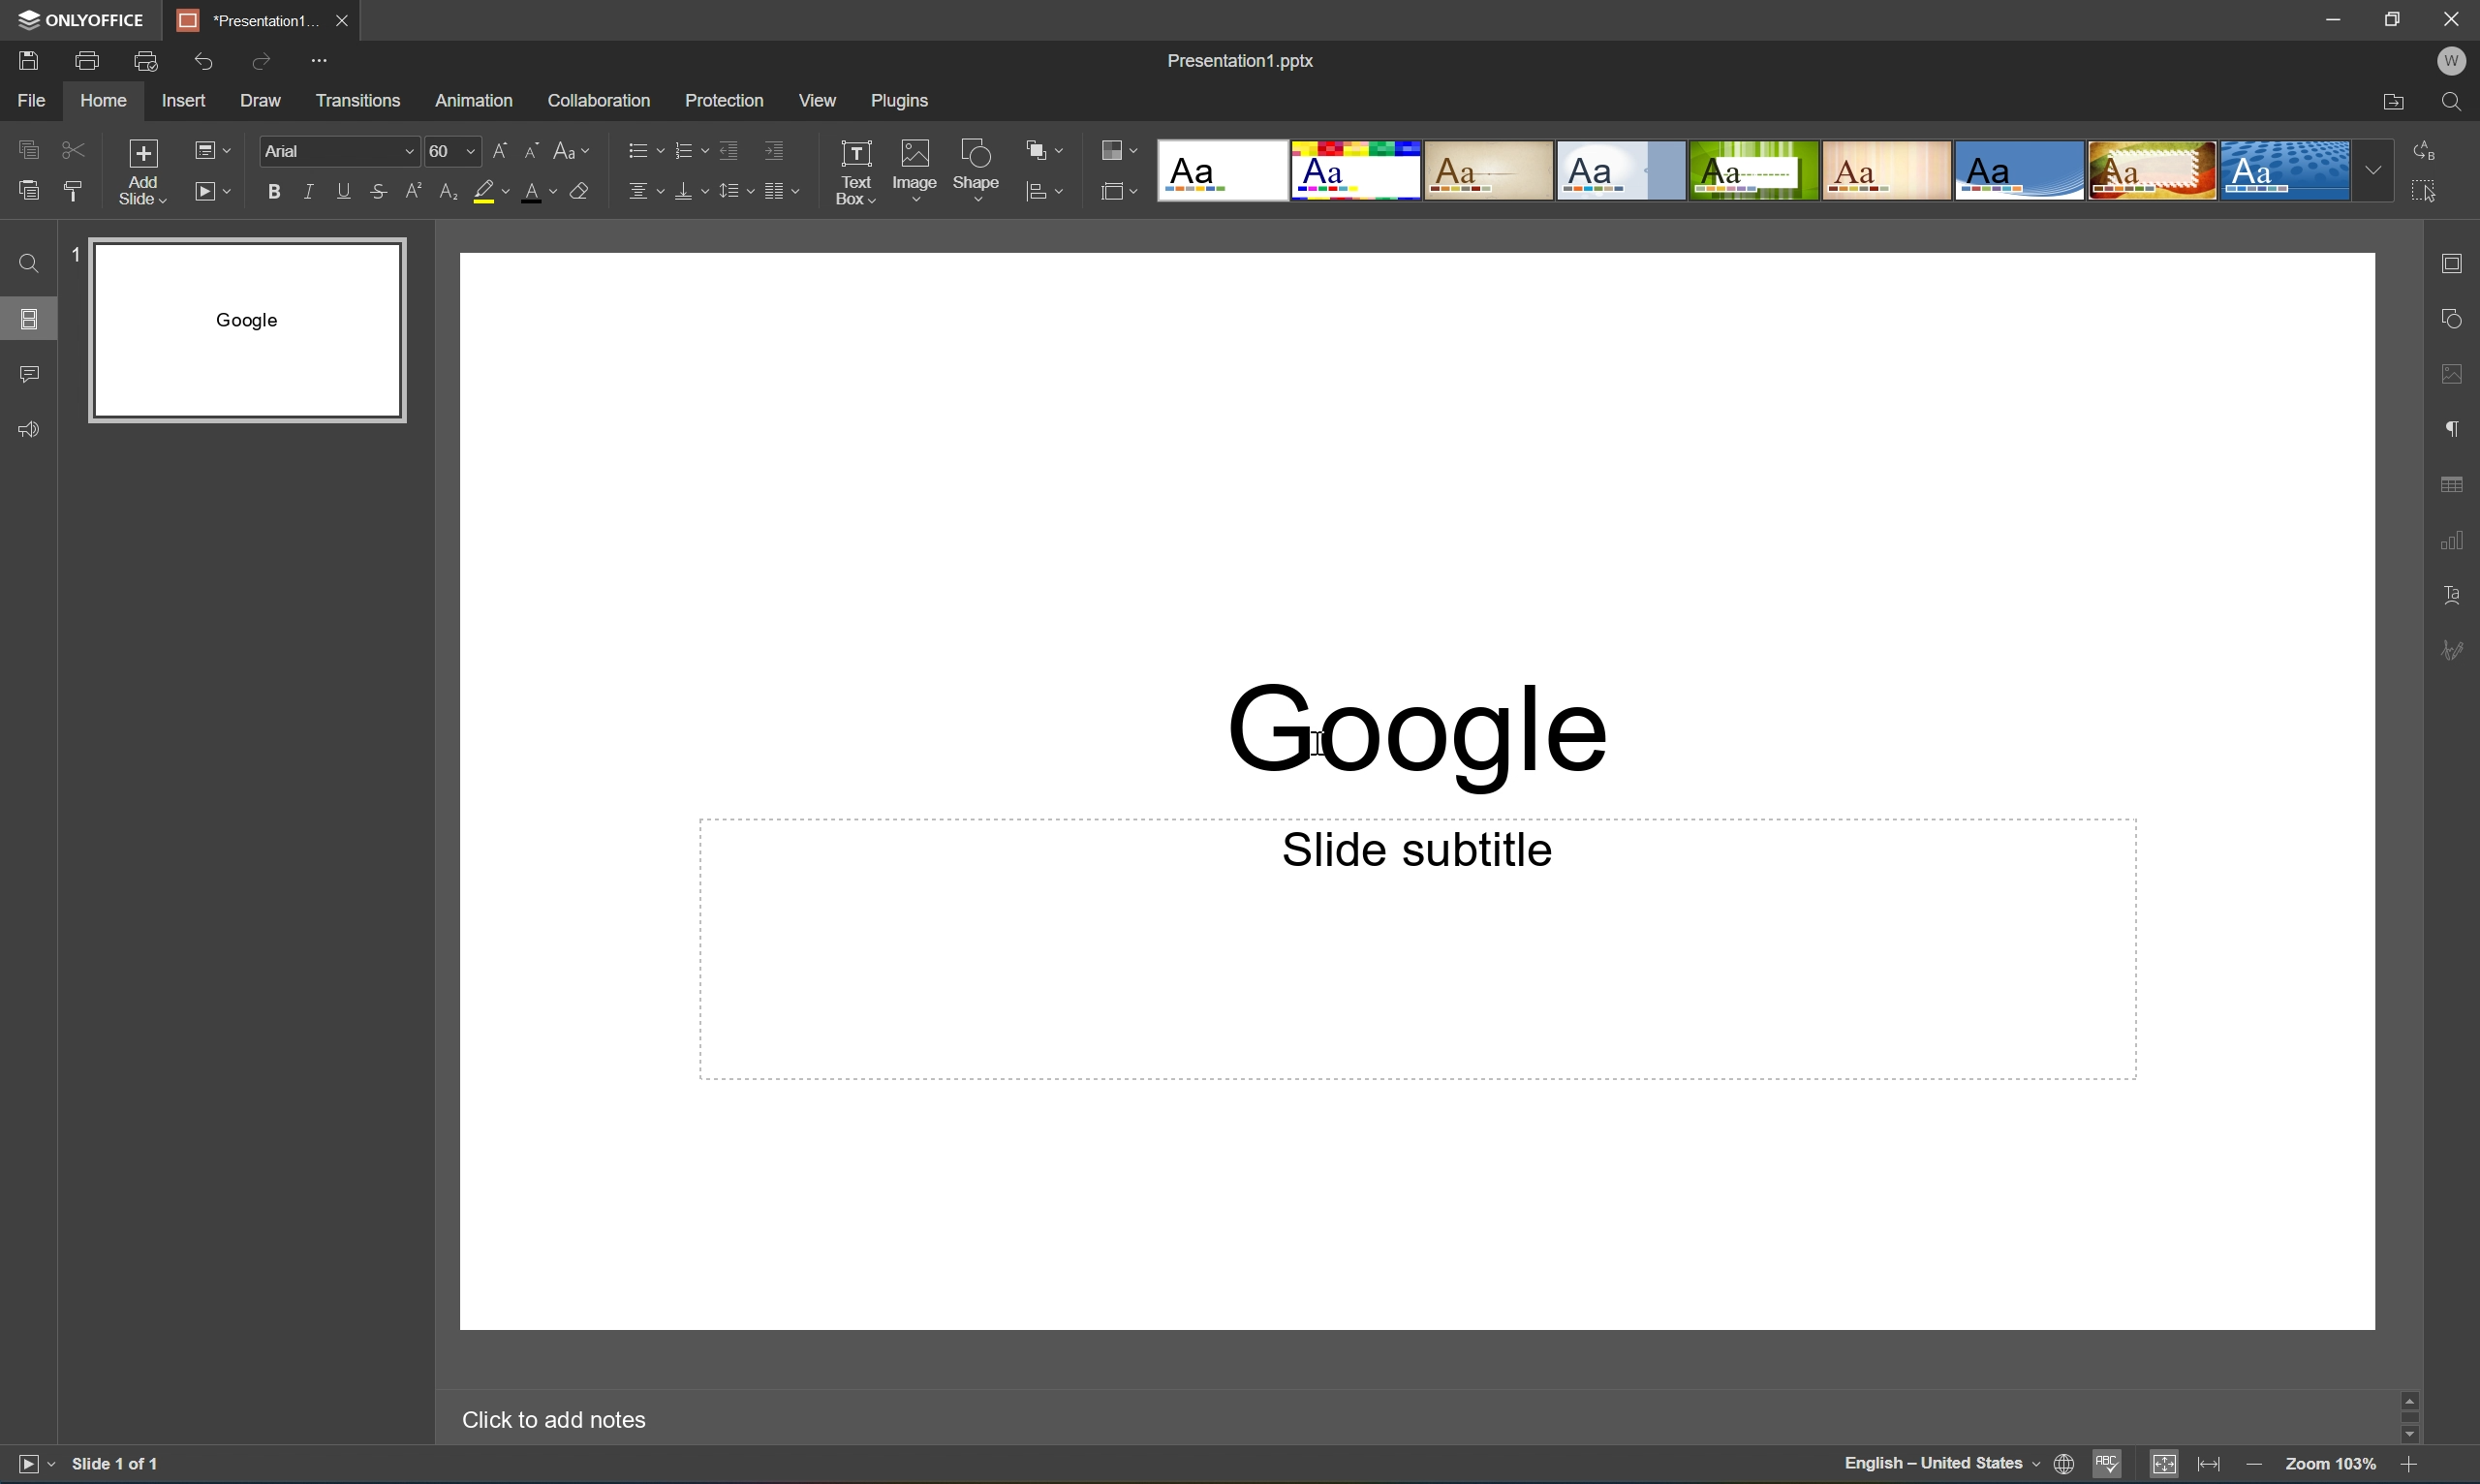 Image resolution: width=2480 pixels, height=1484 pixels. Describe the element at coordinates (2423, 192) in the screenshot. I see `Select all` at that location.